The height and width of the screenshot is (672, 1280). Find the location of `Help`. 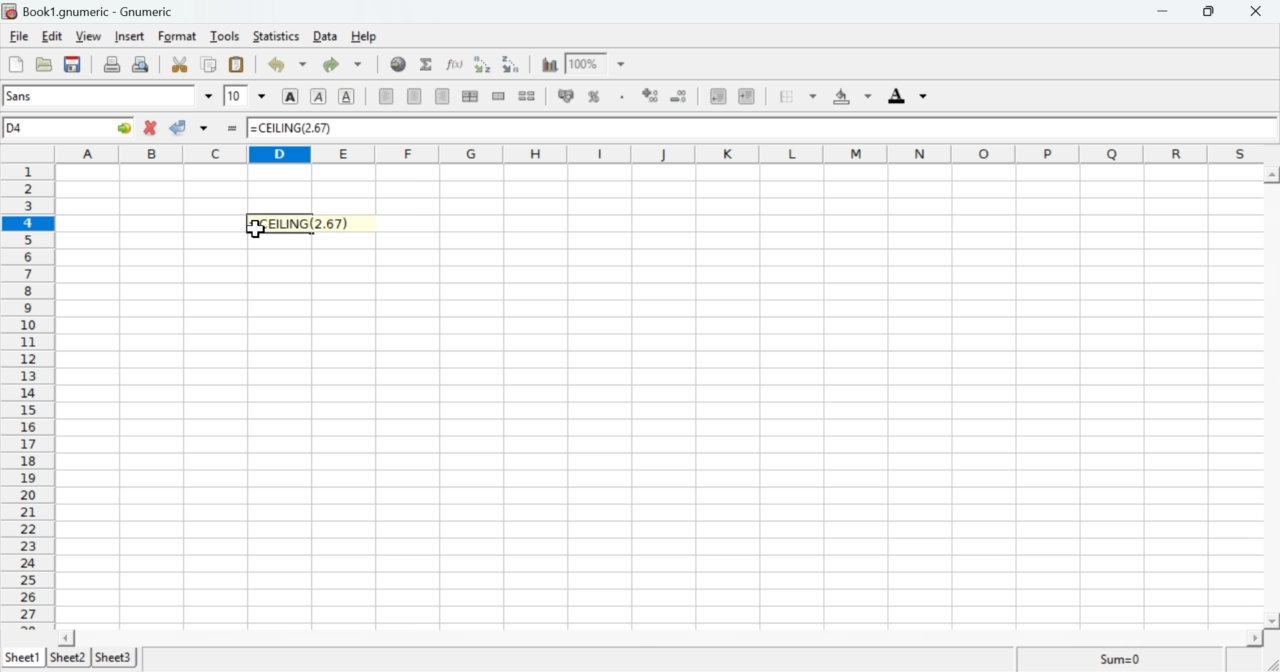

Help is located at coordinates (363, 36).